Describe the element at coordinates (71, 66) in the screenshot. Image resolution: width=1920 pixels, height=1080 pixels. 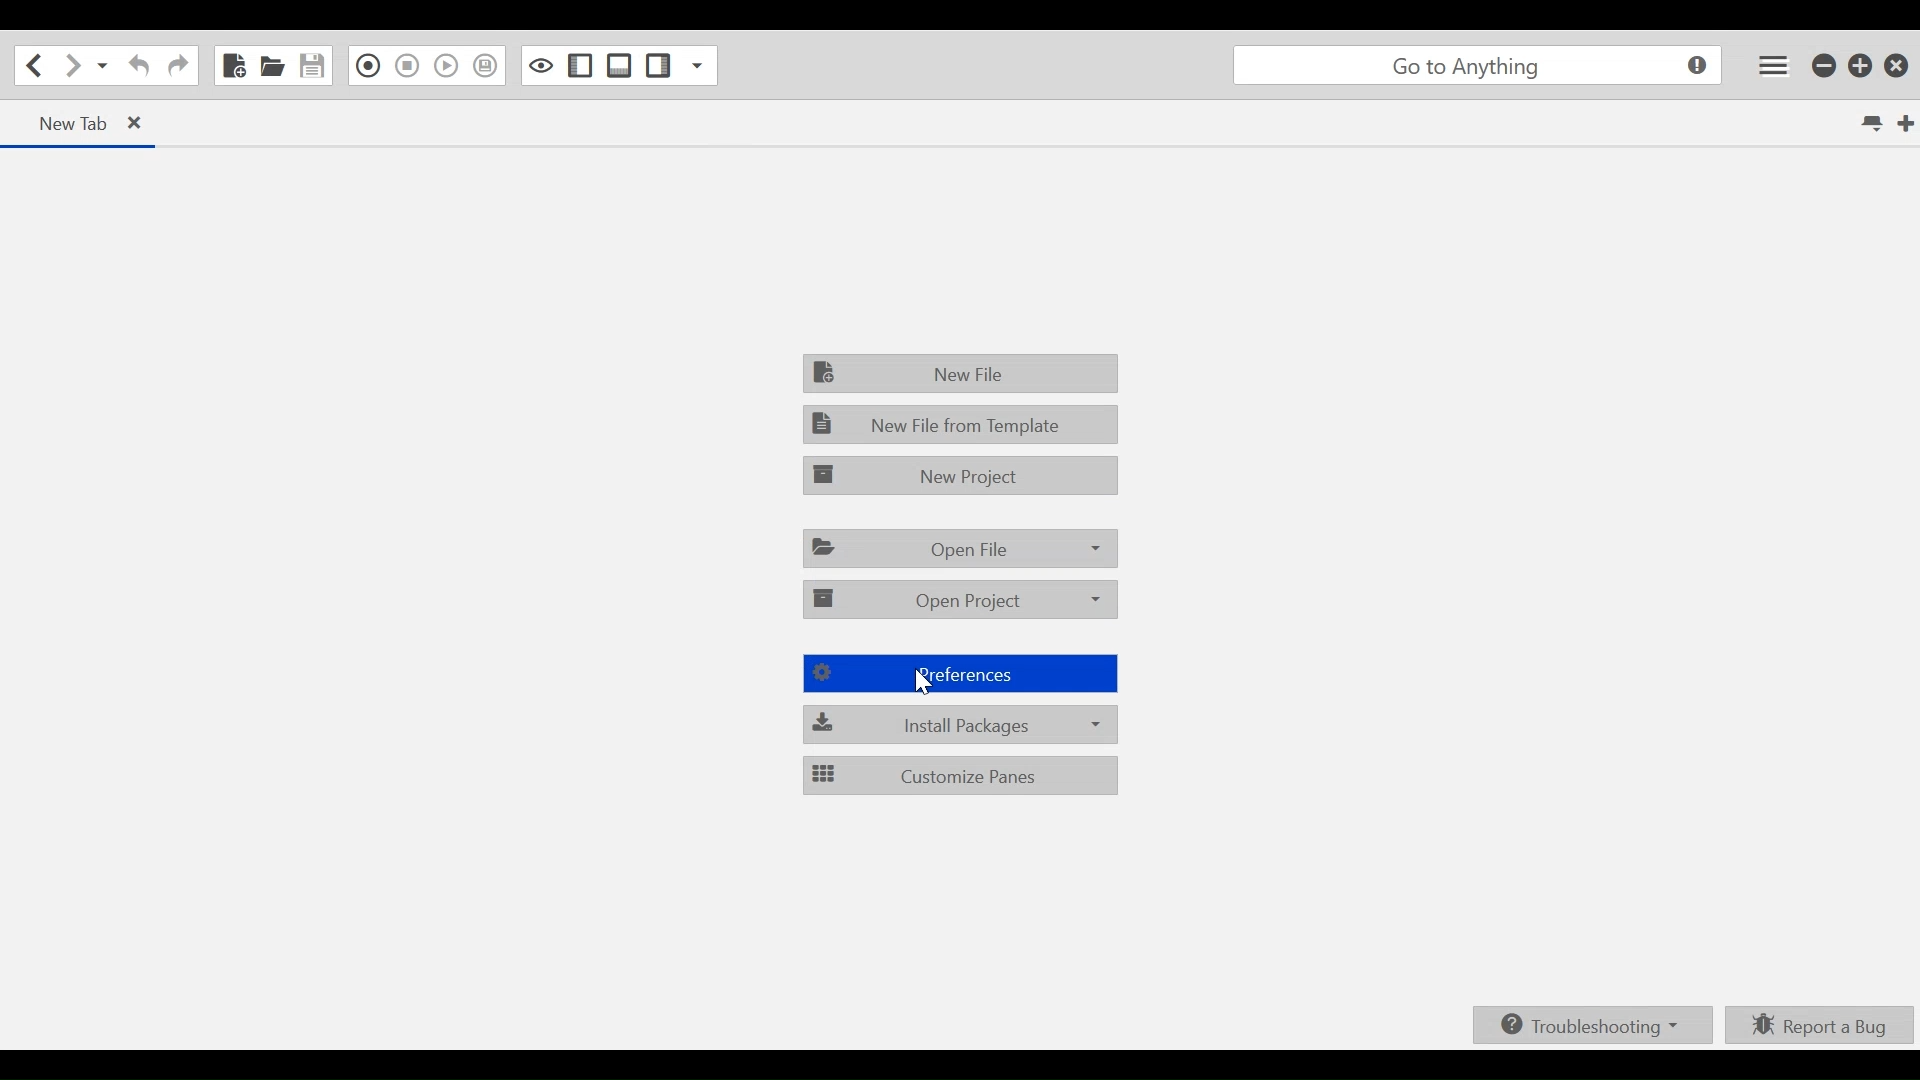
I see `Go forward one location` at that location.